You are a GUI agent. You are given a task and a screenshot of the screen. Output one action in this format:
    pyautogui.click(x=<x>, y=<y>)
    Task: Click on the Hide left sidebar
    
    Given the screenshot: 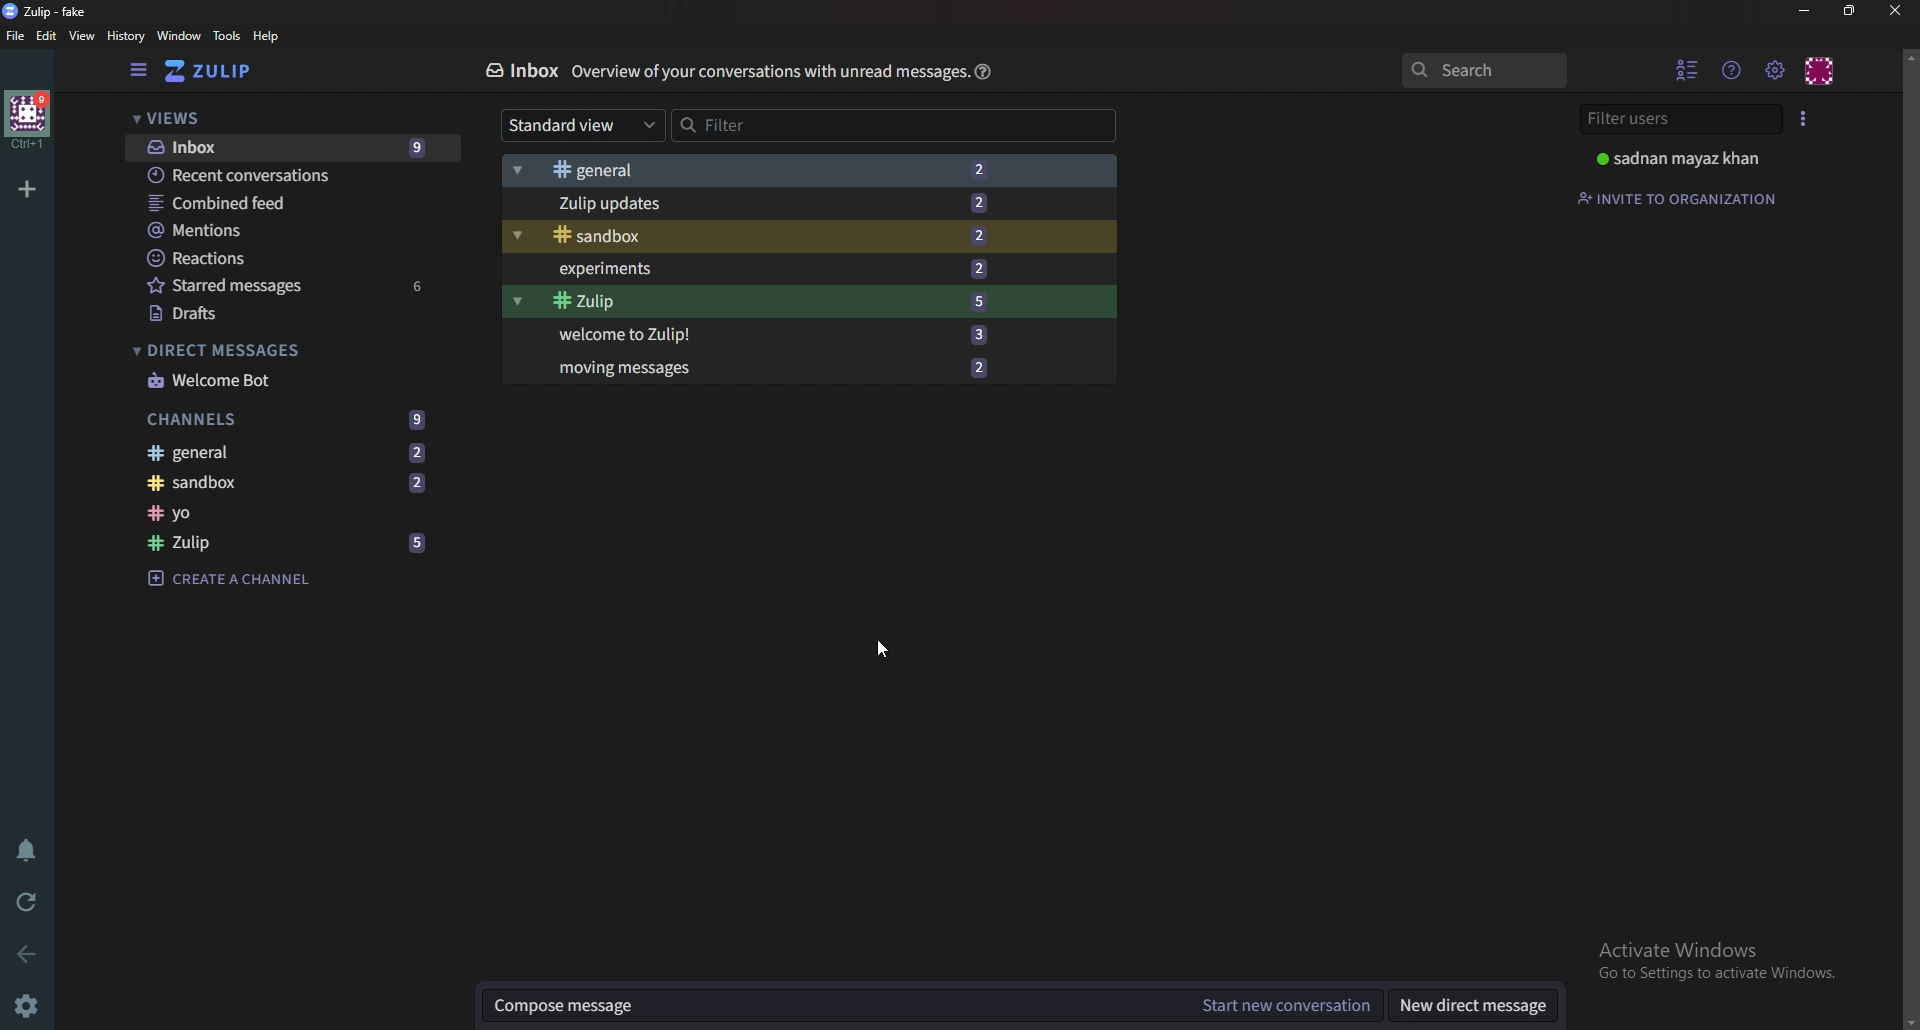 What is the action you would take?
    pyautogui.click(x=140, y=71)
    